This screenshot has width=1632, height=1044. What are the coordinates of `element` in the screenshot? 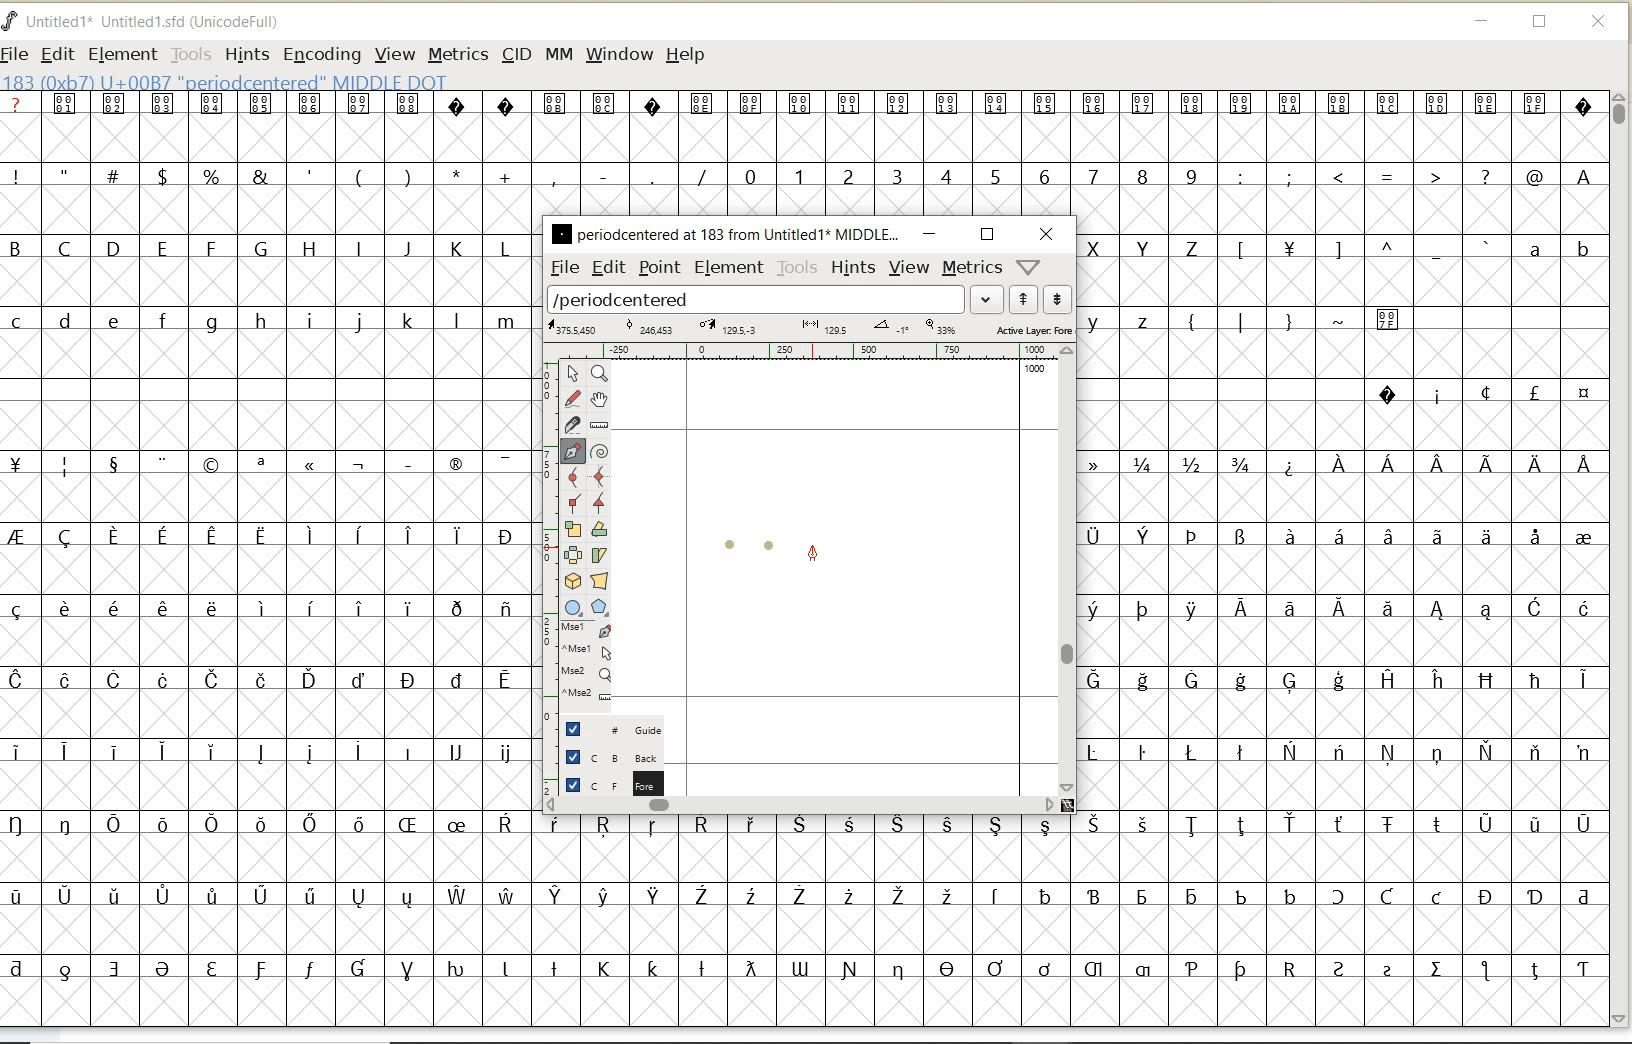 It's located at (726, 267).